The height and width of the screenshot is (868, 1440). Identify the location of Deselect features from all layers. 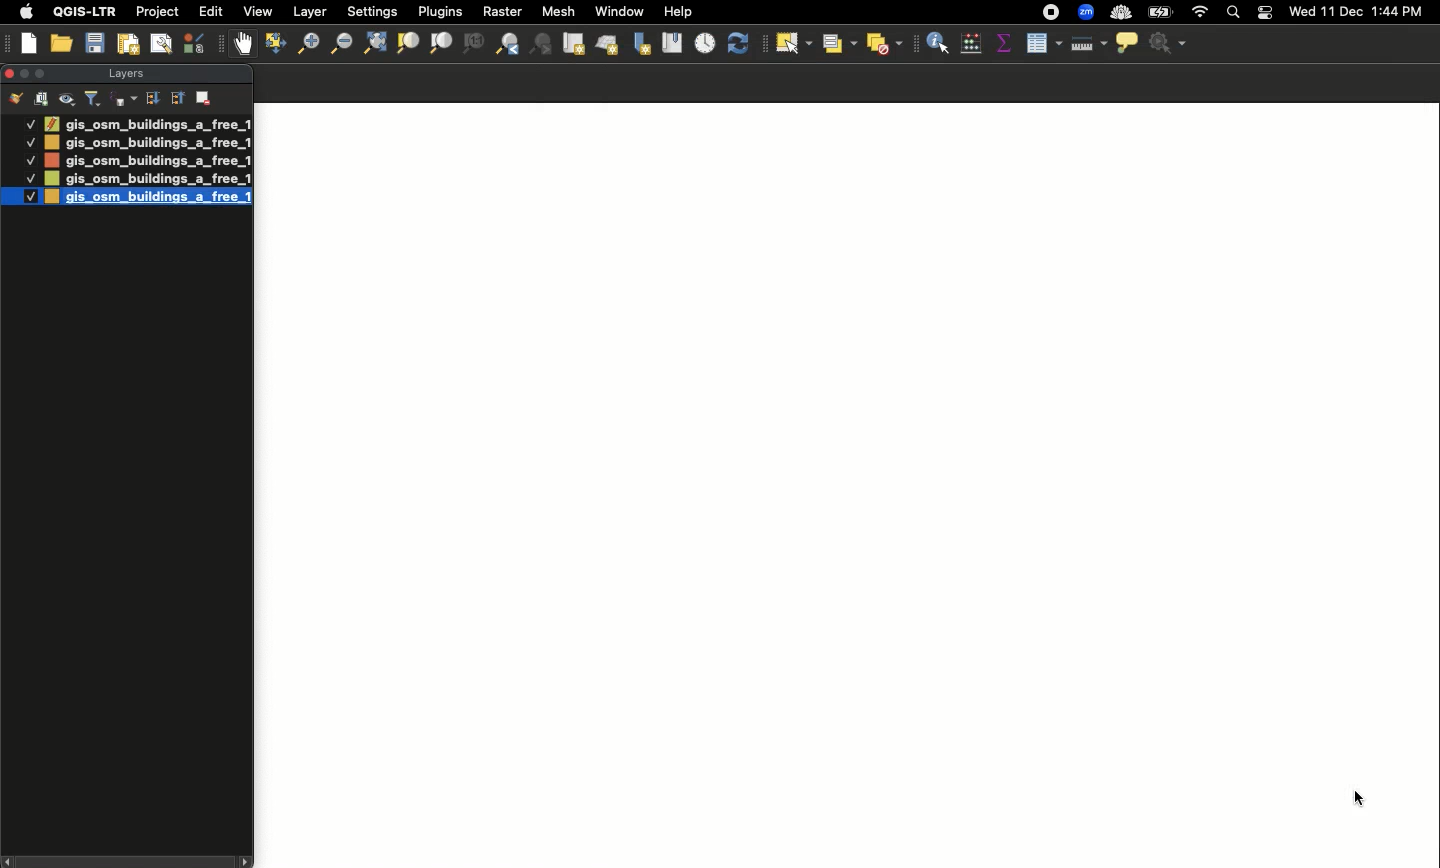
(886, 44).